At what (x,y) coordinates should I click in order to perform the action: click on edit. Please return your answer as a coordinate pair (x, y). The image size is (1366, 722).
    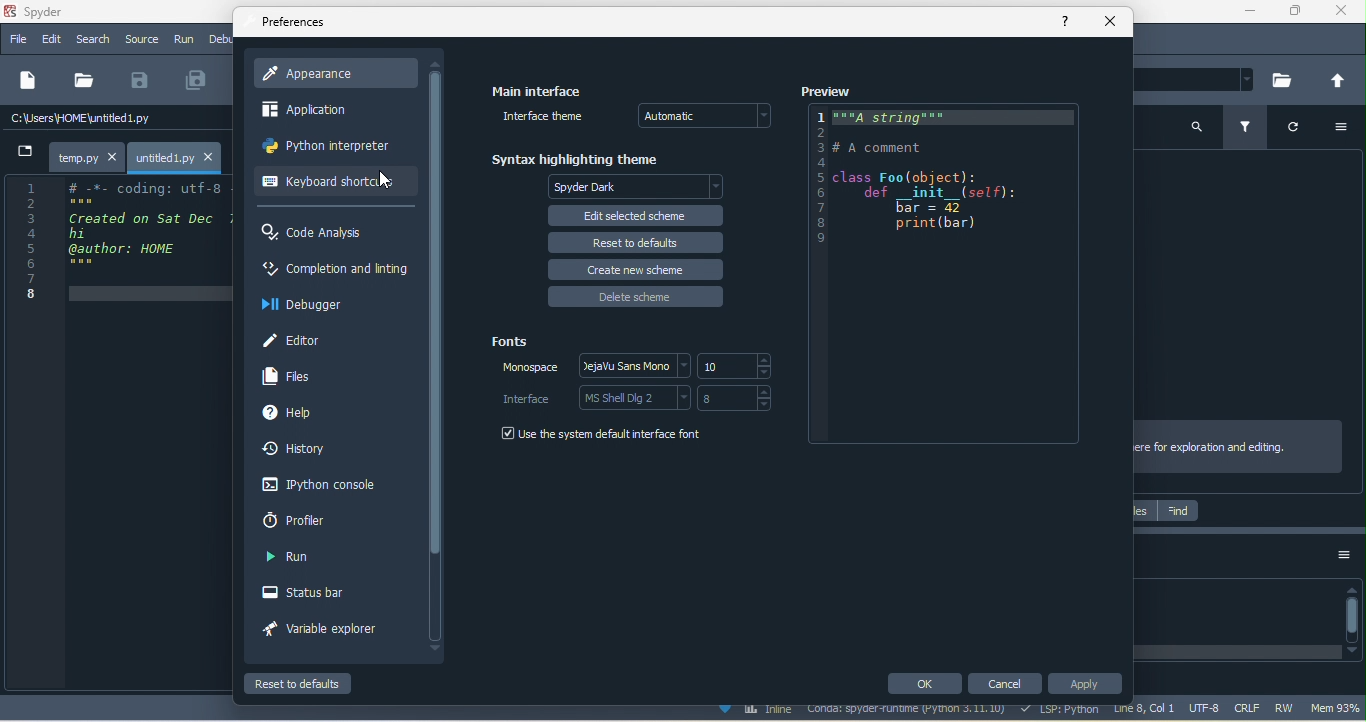
    Looking at the image, I should click on (50, 40).